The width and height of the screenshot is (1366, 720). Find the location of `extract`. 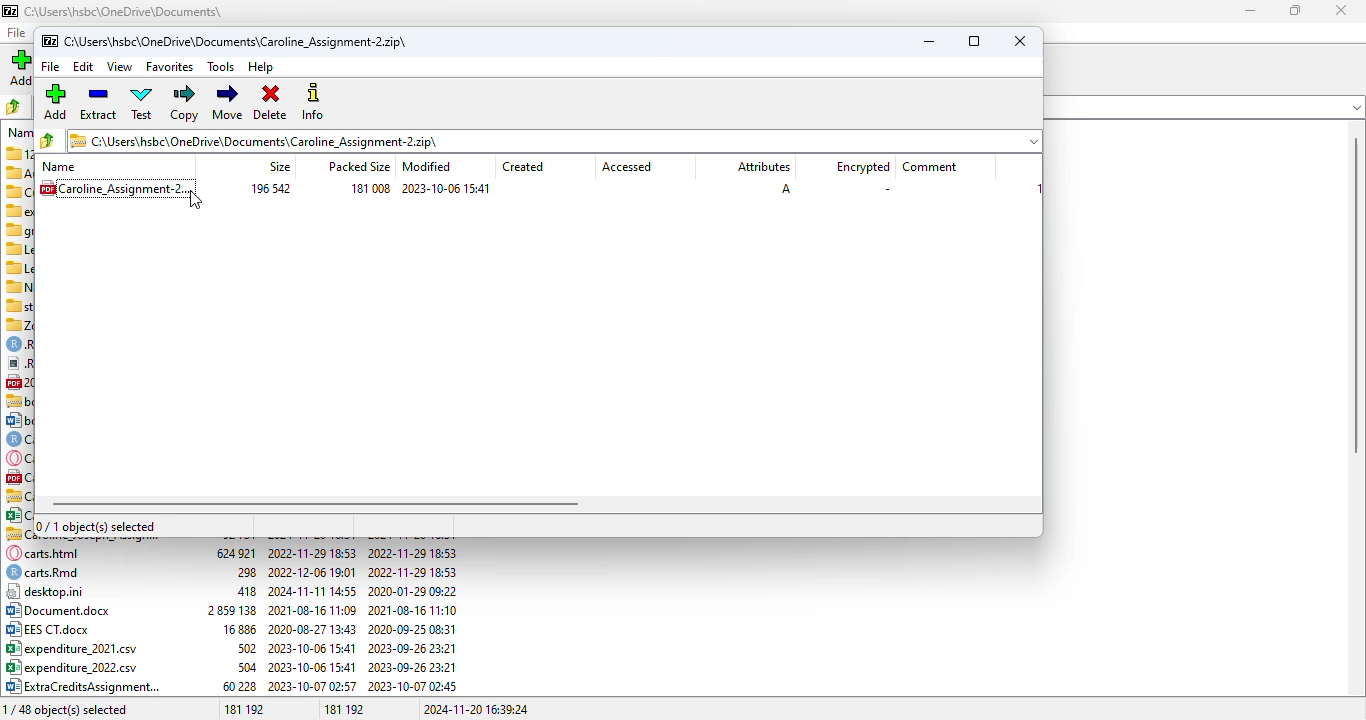

extract is located at coordinates (99, 101).